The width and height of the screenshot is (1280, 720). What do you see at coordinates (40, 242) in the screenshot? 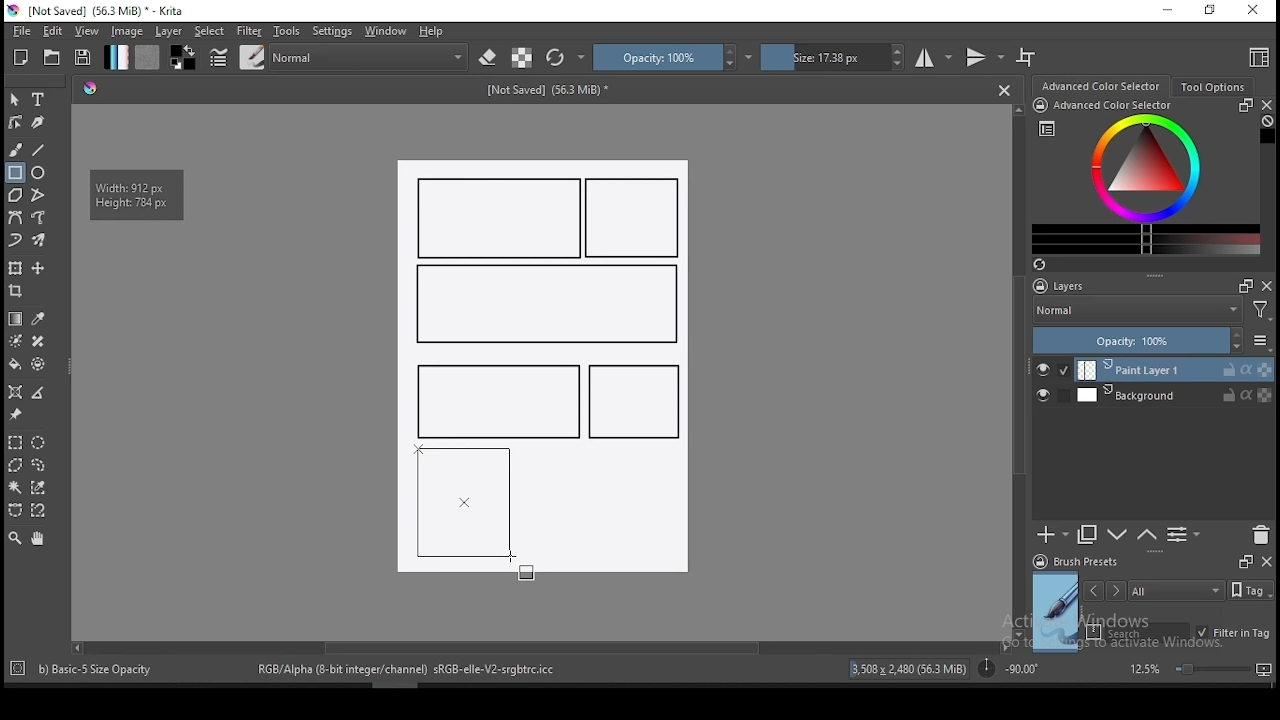
I see `multibrush tool` at bounding box center [40, 242].